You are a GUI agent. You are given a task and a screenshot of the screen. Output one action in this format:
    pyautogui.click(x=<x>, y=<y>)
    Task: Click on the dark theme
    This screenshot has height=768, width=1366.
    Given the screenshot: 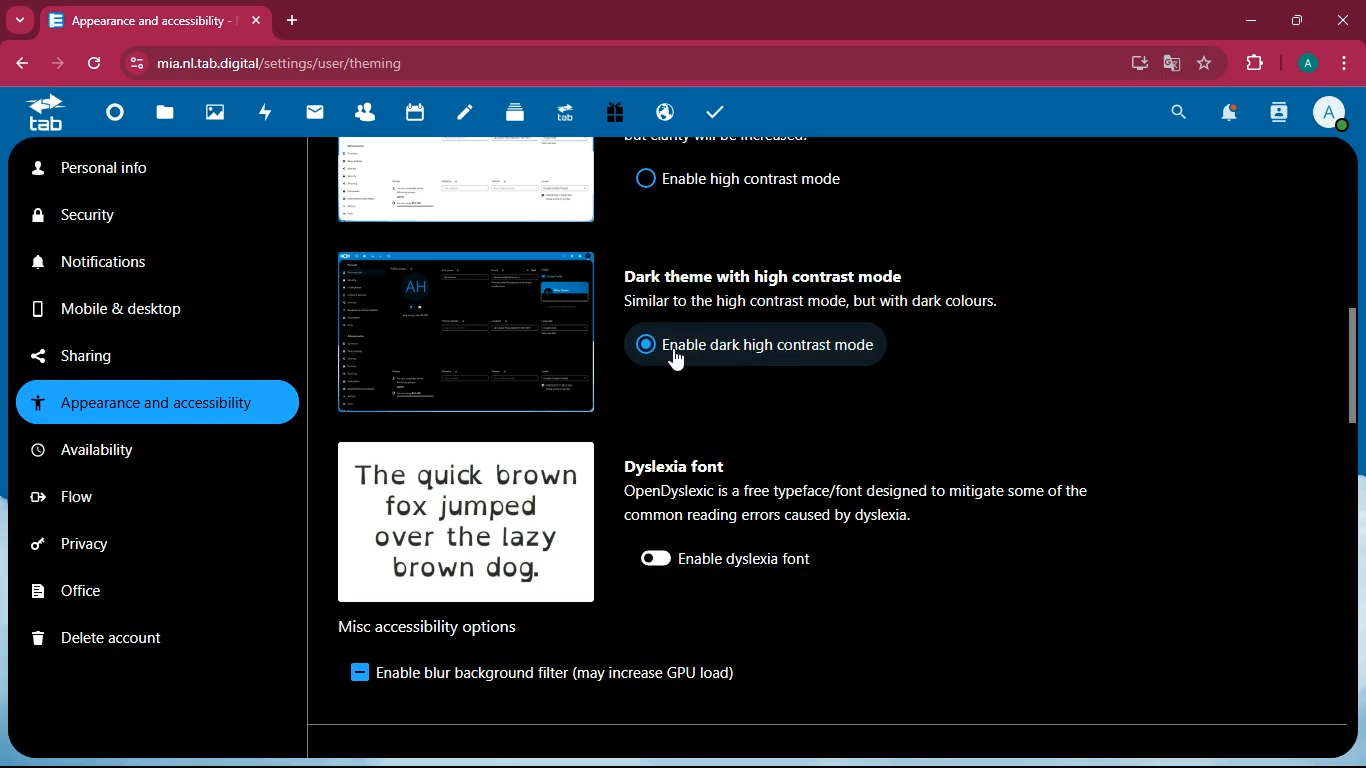 What is the action you would take?
    pyautogui.click(x=762, y=271)
    